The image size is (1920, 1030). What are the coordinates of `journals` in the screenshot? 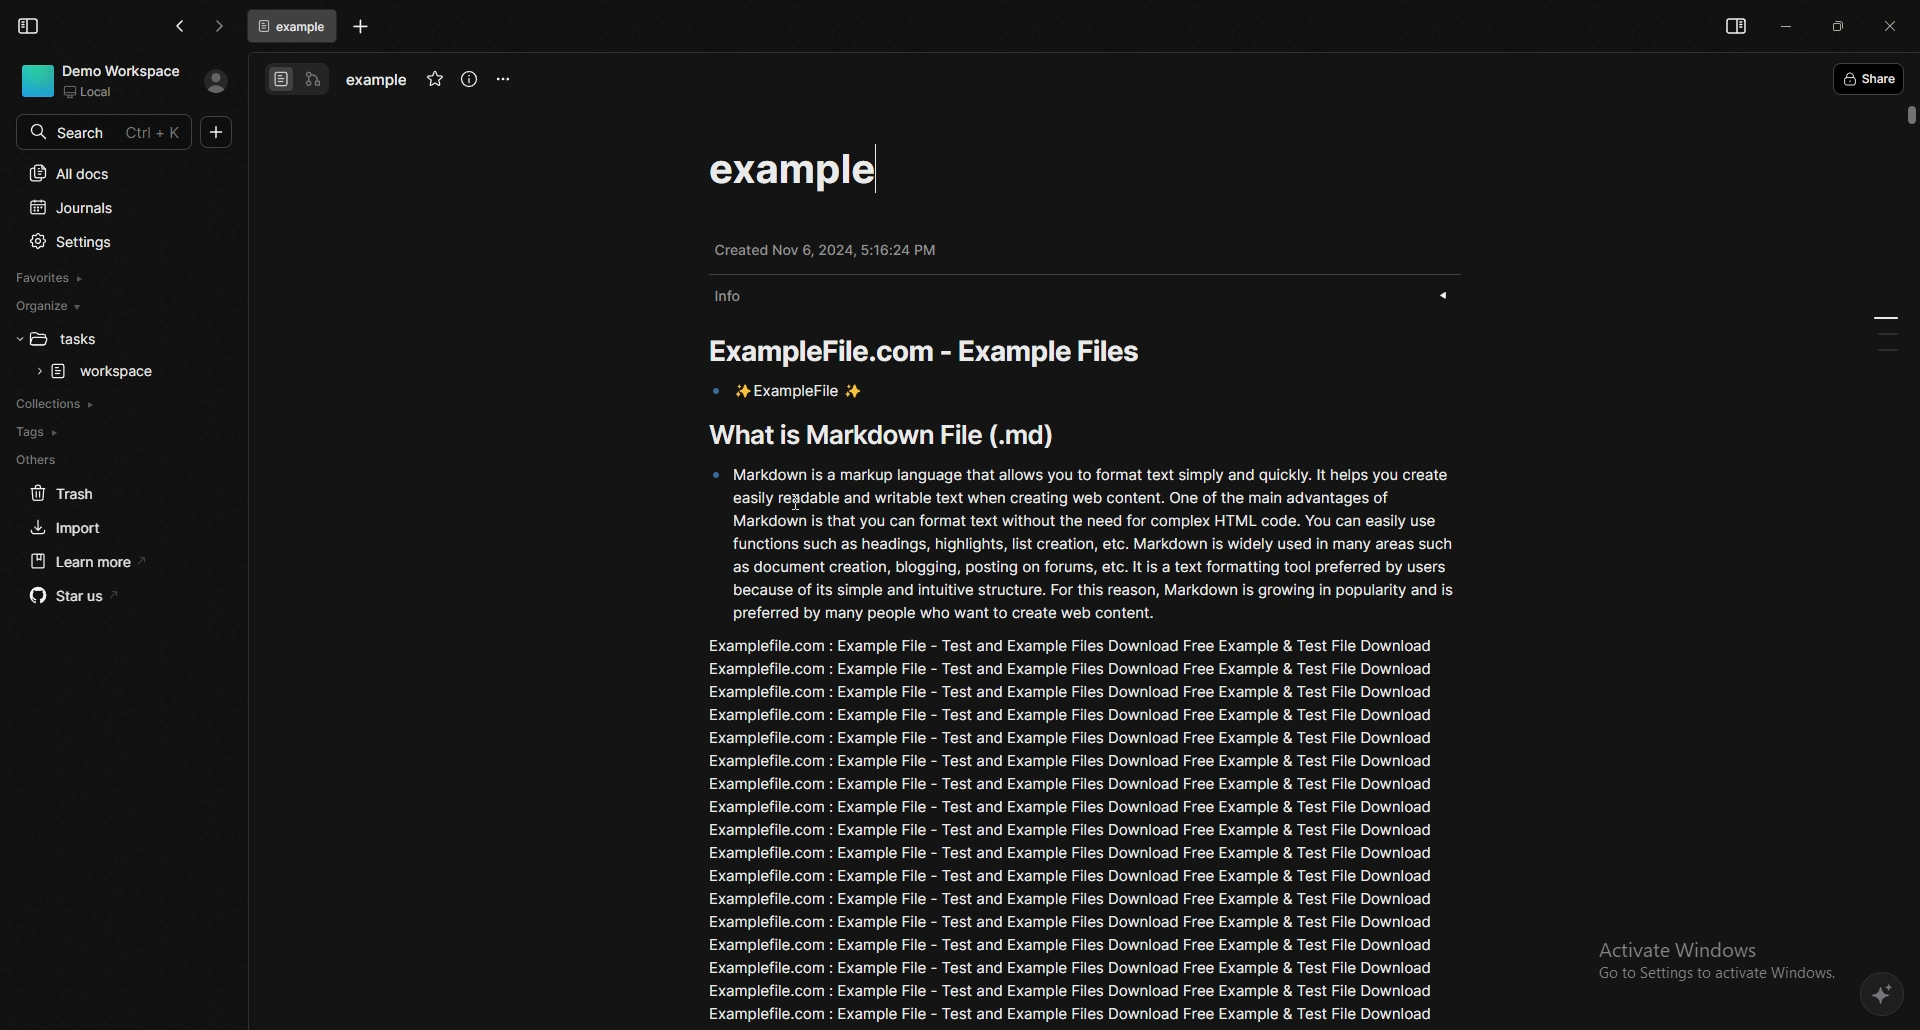 It's located at (114, 209).